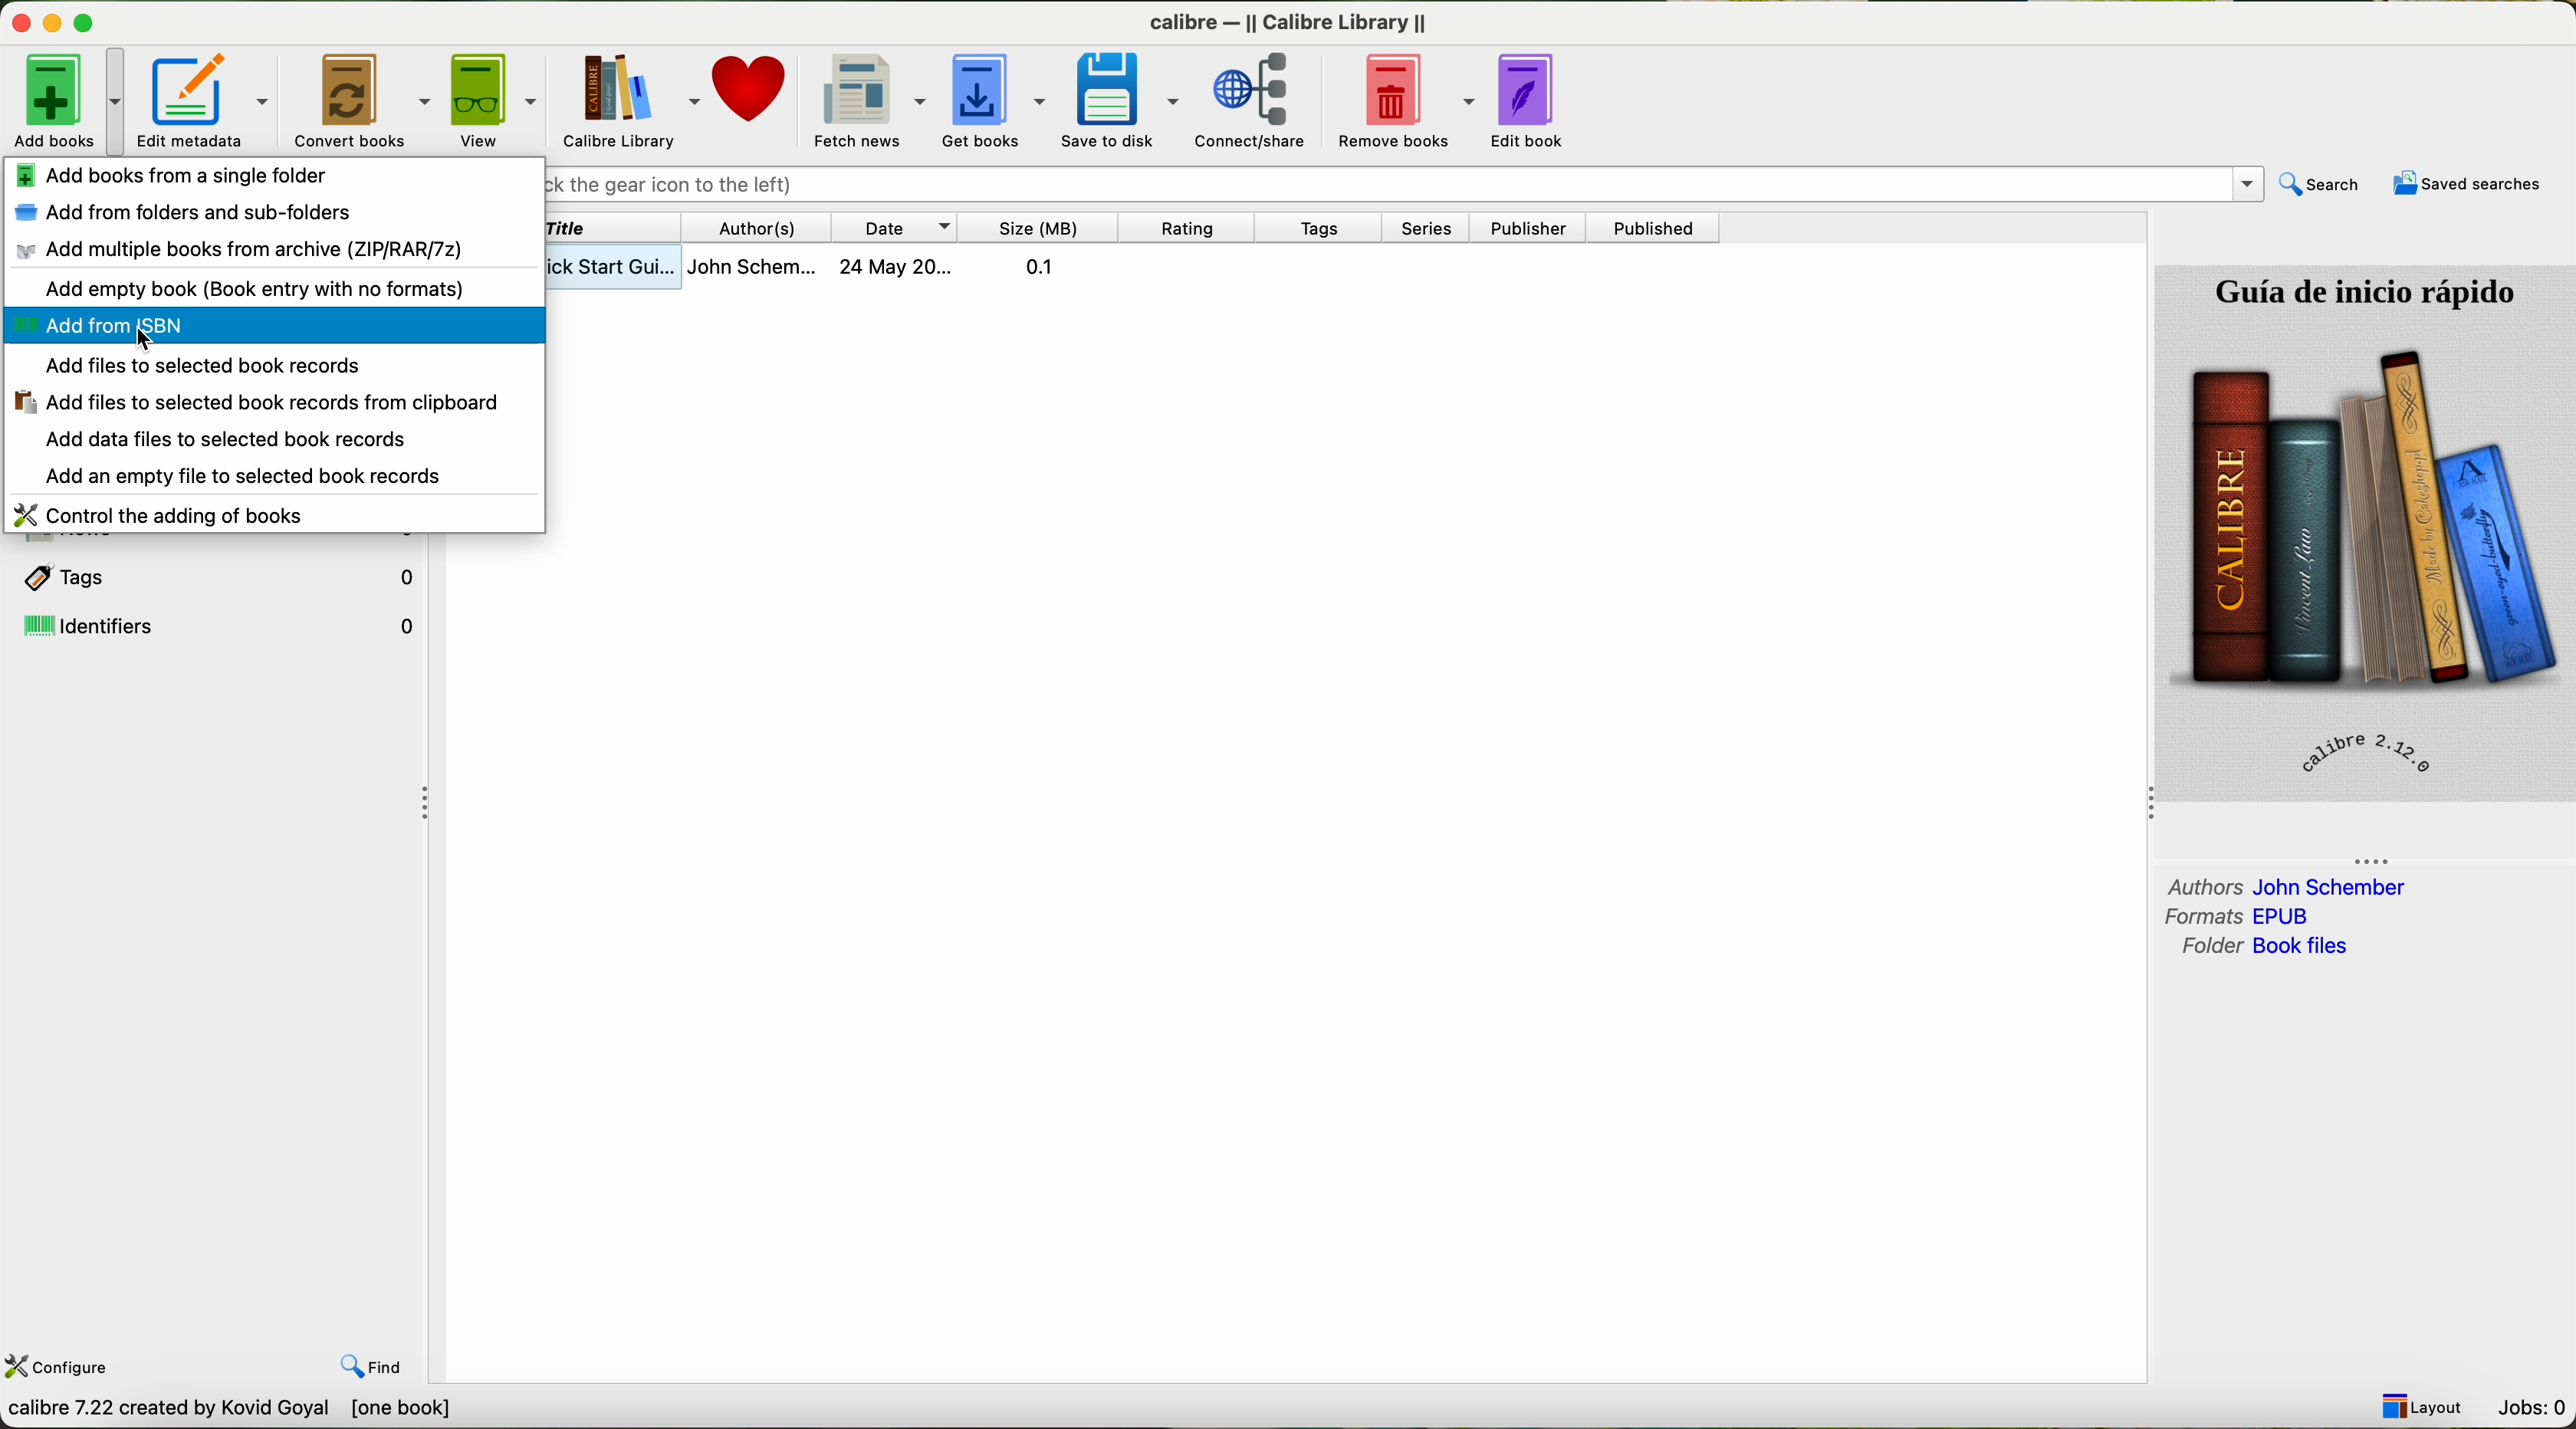  What do you see at coordinates (2286, 885) in the screenshot?
I see `authors` at bounding box center [2286, 885].